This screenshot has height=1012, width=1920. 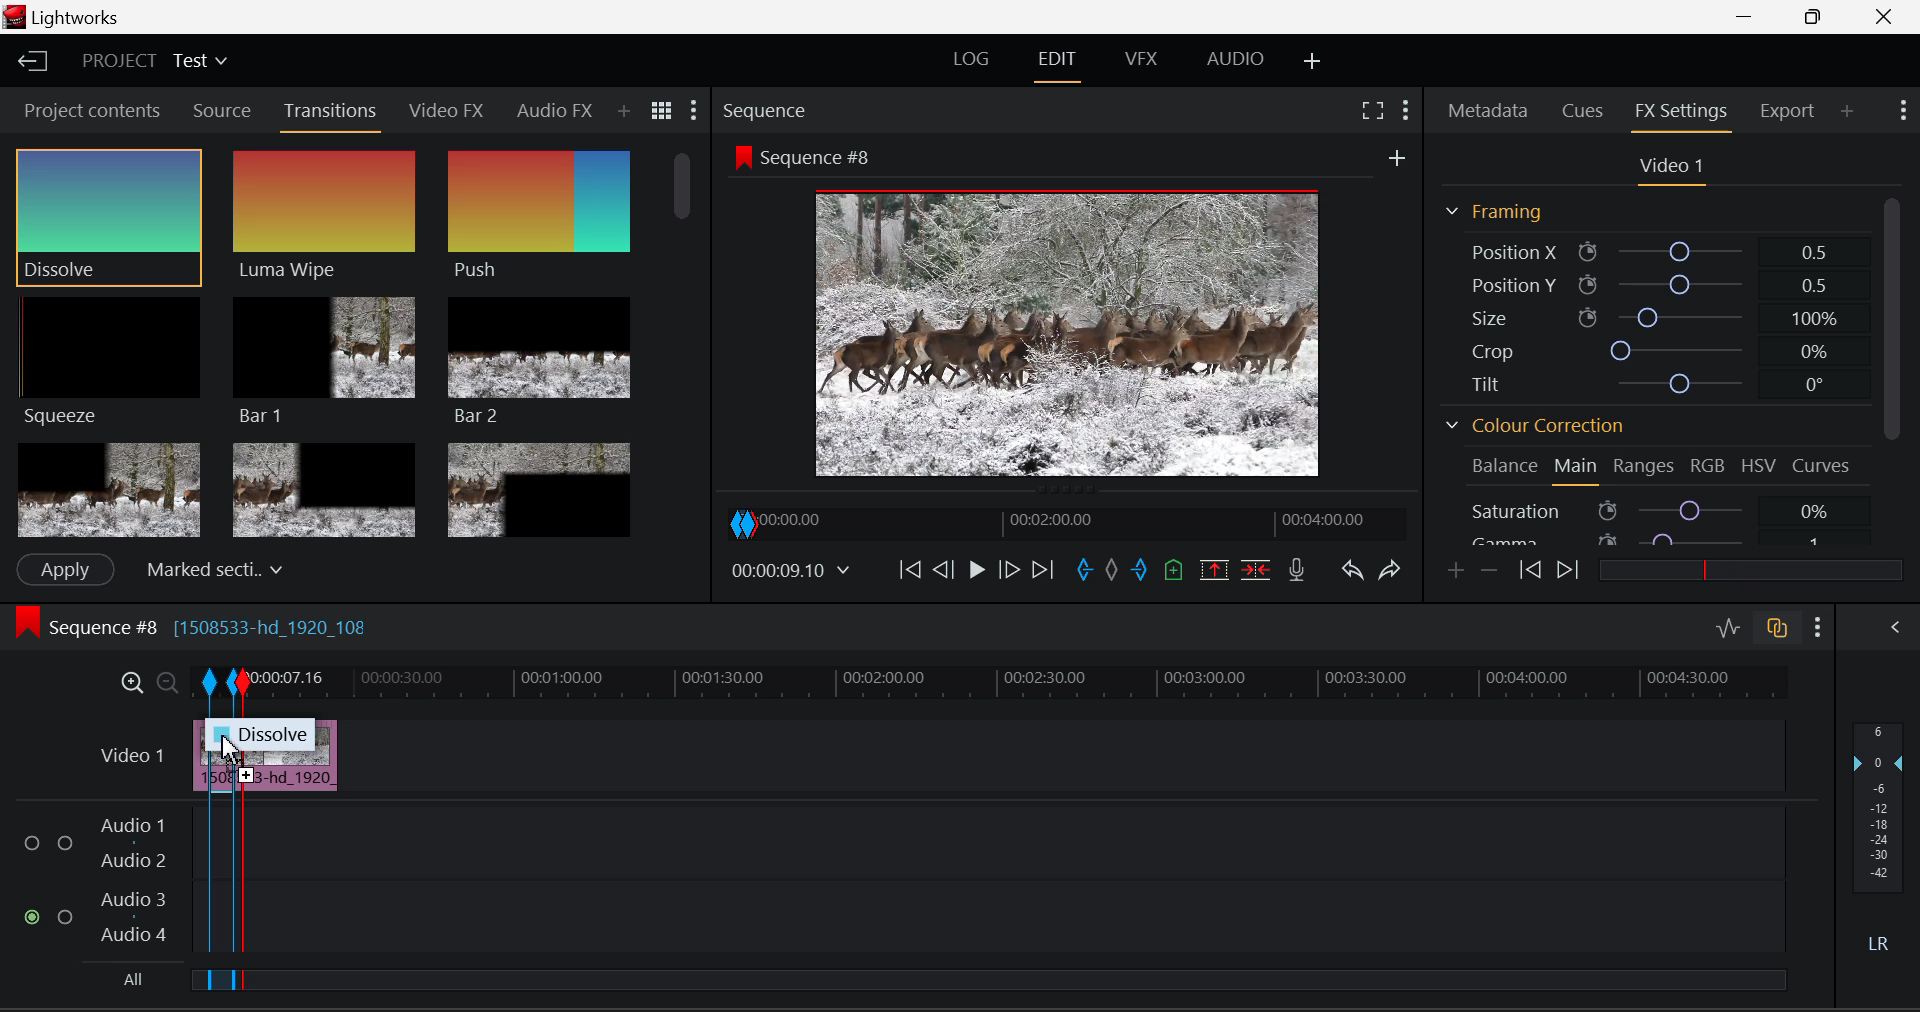 What do you see at coordinates (1375, 110) in the screenshot?
I see `Full Screen` at bounding box center [1375, 110].